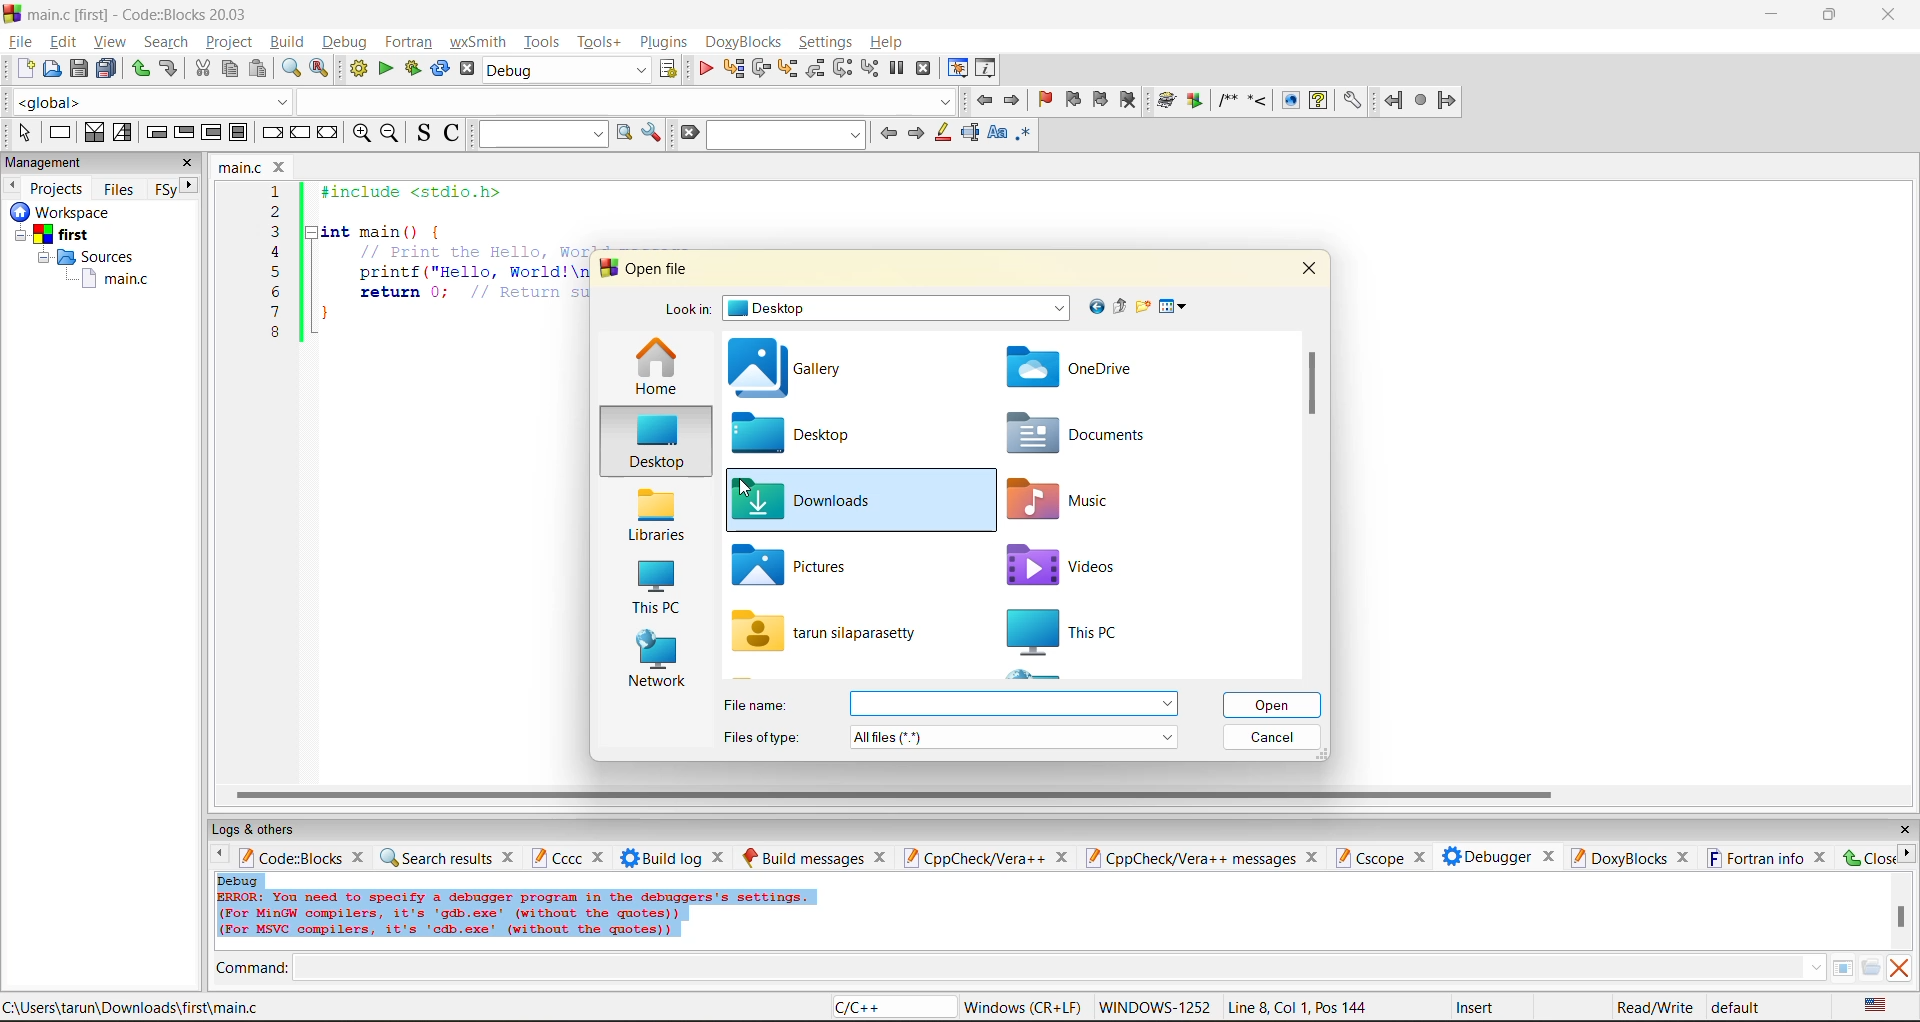 This screenshot has height=1022, width=1920. I want to click on #include <stdio.h>, so click(424, 192).